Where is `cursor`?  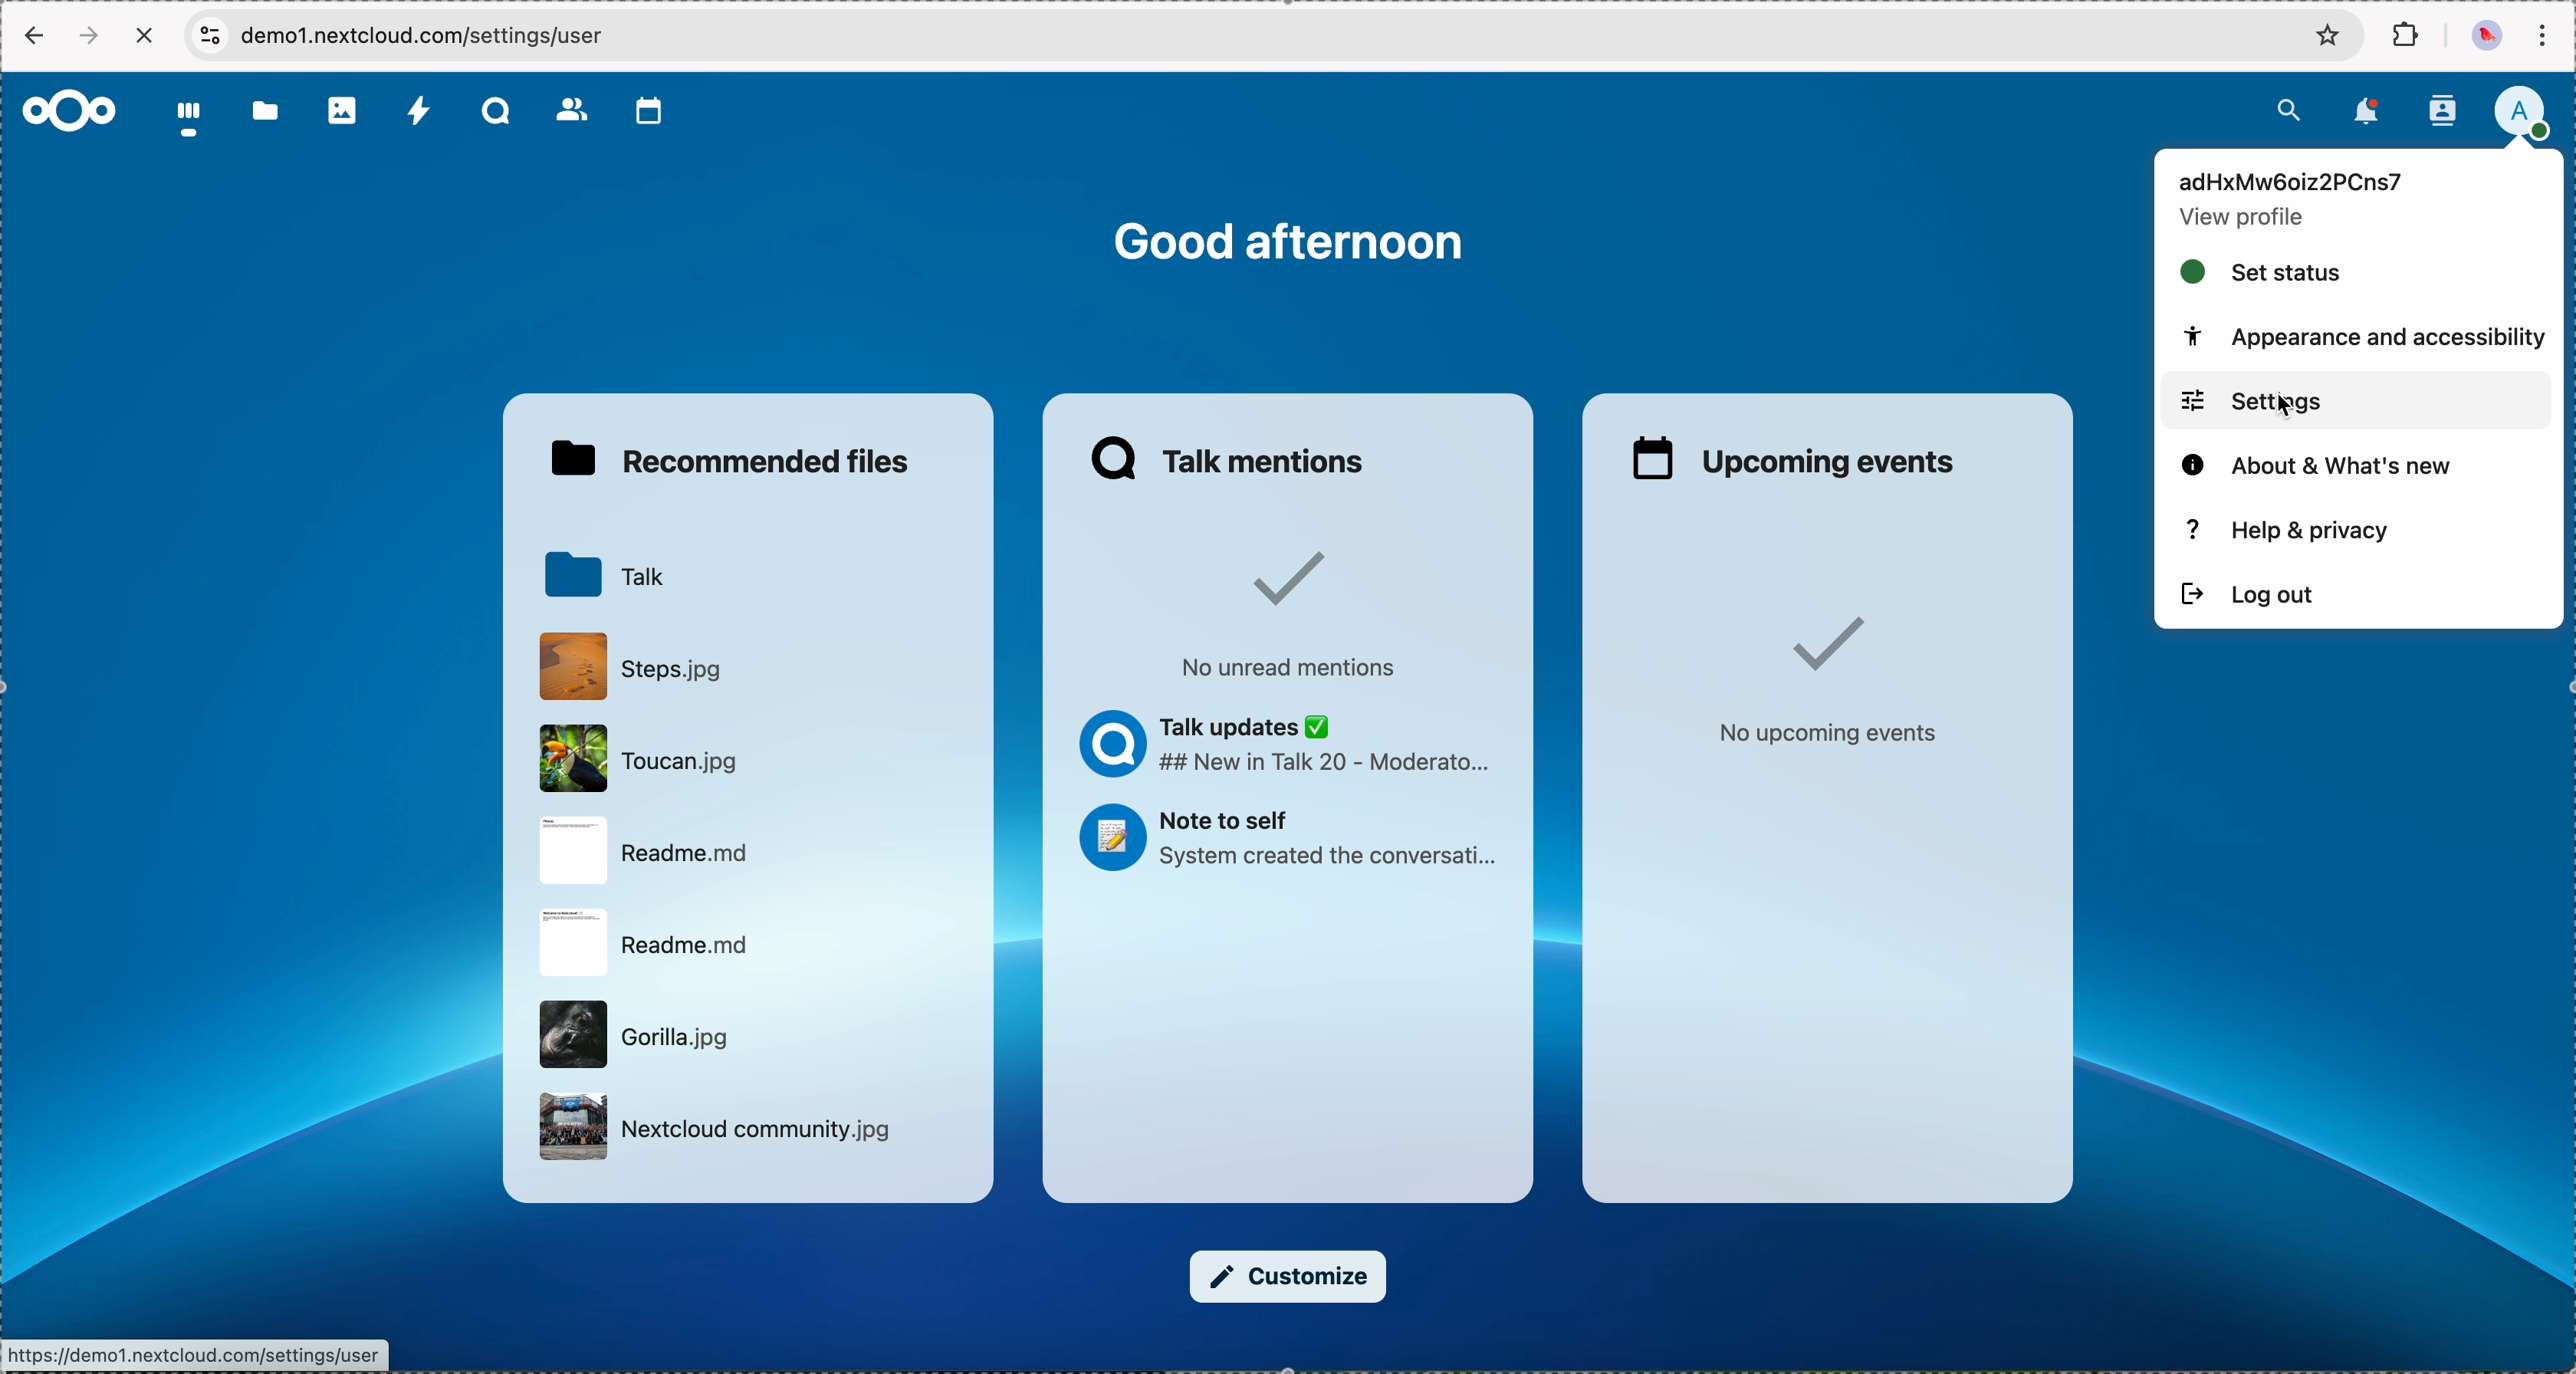 cursor is located at coordinates (2297, 410).